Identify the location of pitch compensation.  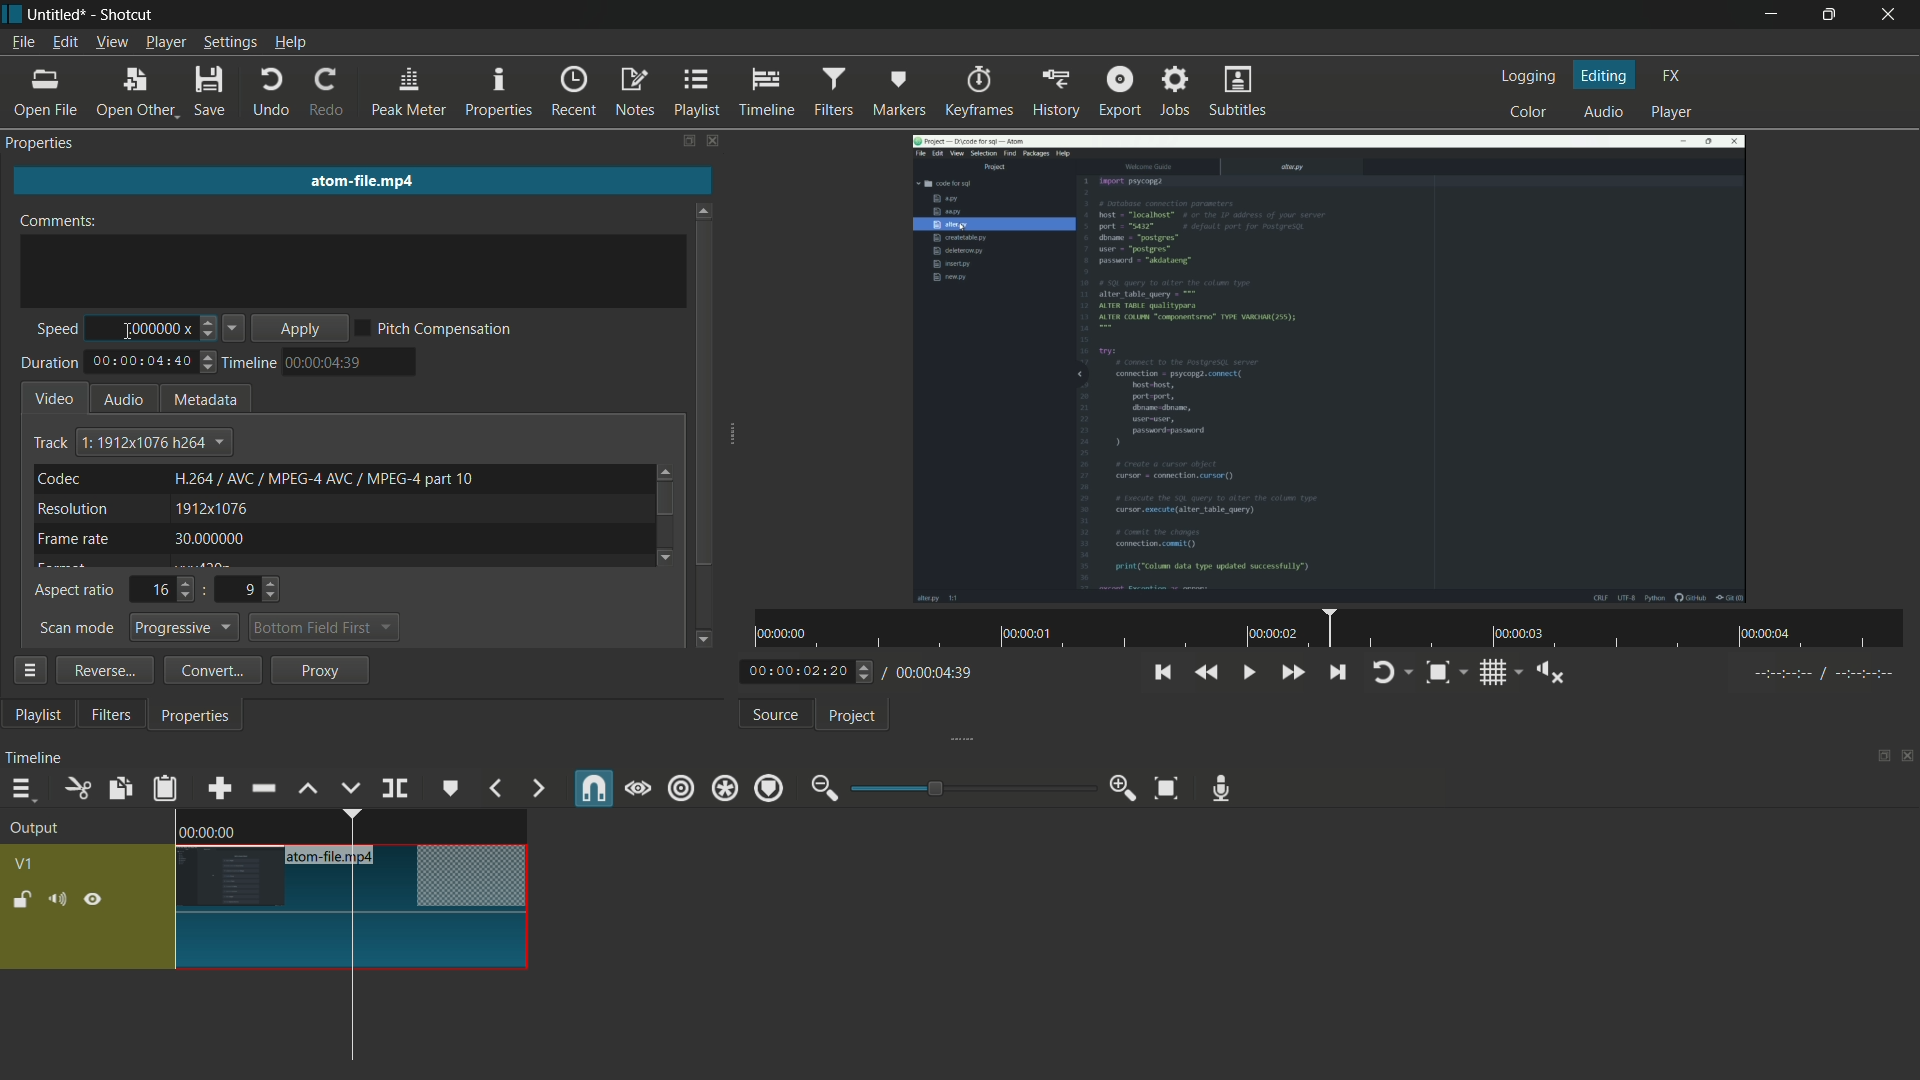
(436, 328).